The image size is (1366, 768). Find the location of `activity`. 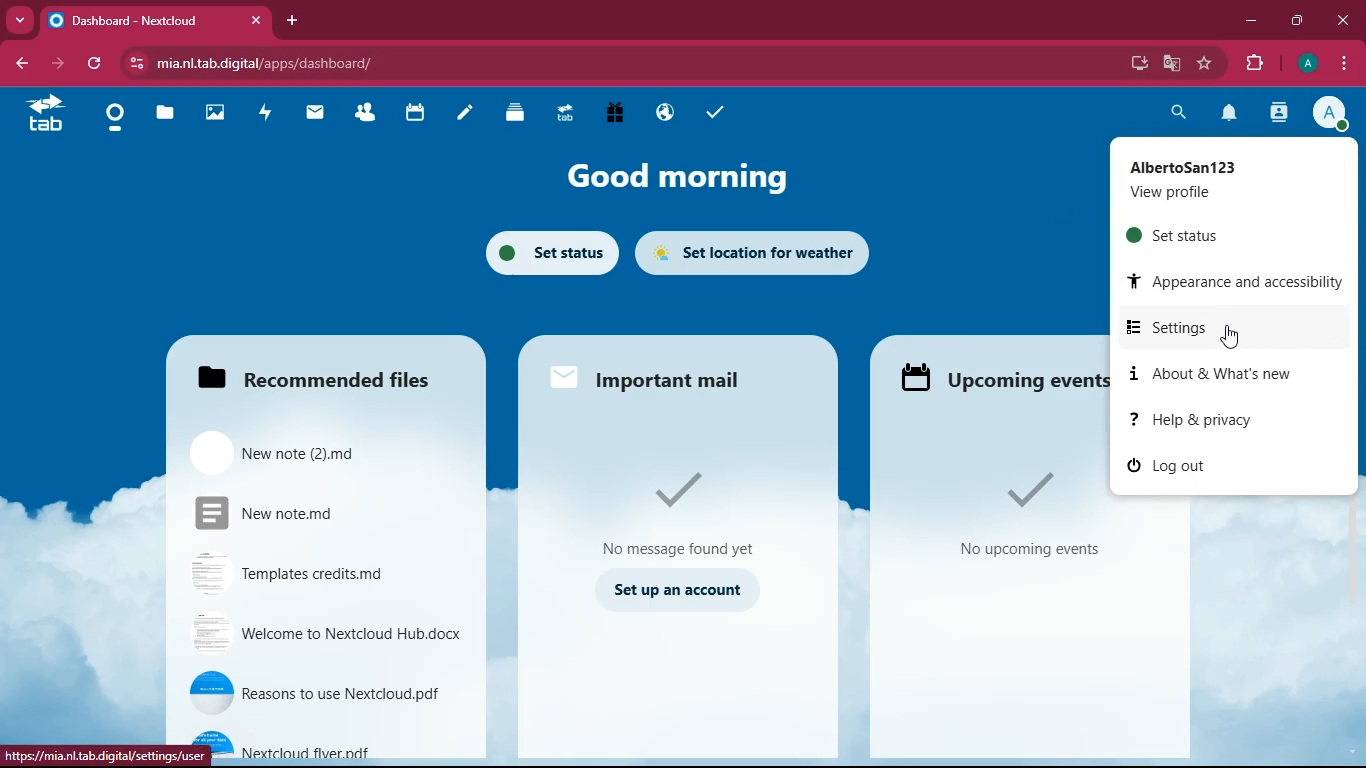

activity is located at coordinates (266, 115).